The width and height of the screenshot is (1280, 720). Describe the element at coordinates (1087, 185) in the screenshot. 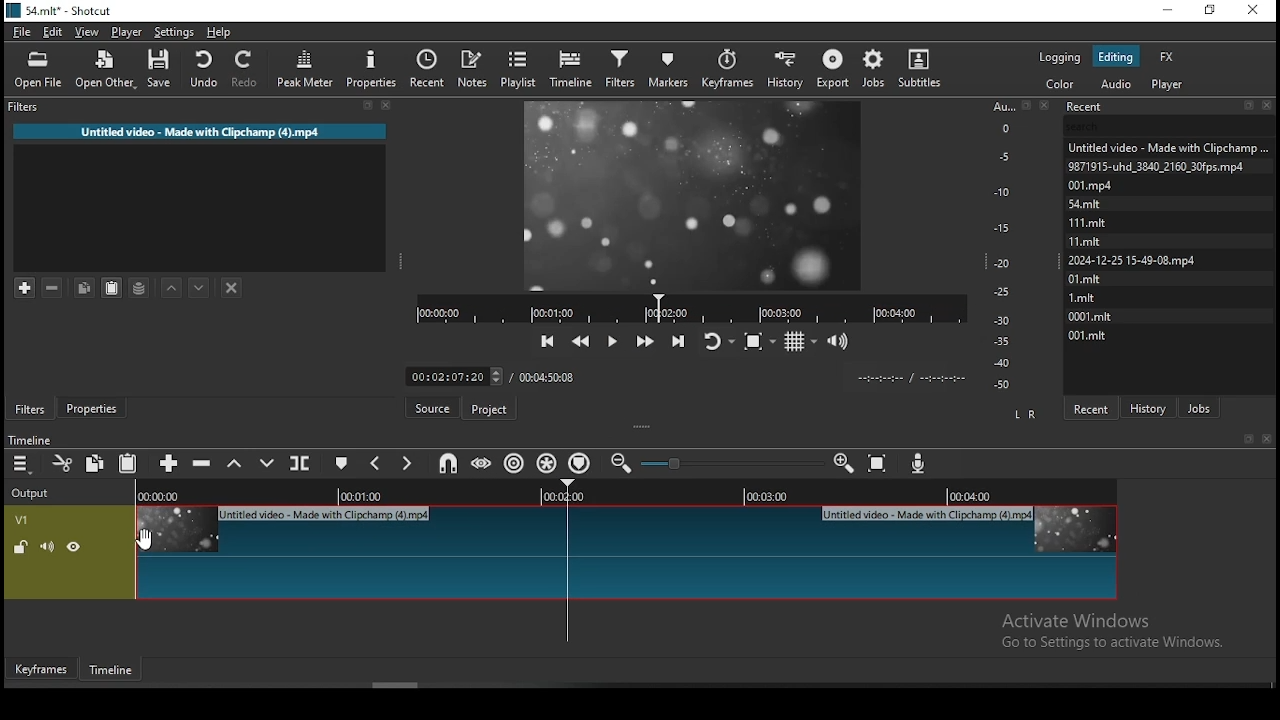

I see `files` at that location.